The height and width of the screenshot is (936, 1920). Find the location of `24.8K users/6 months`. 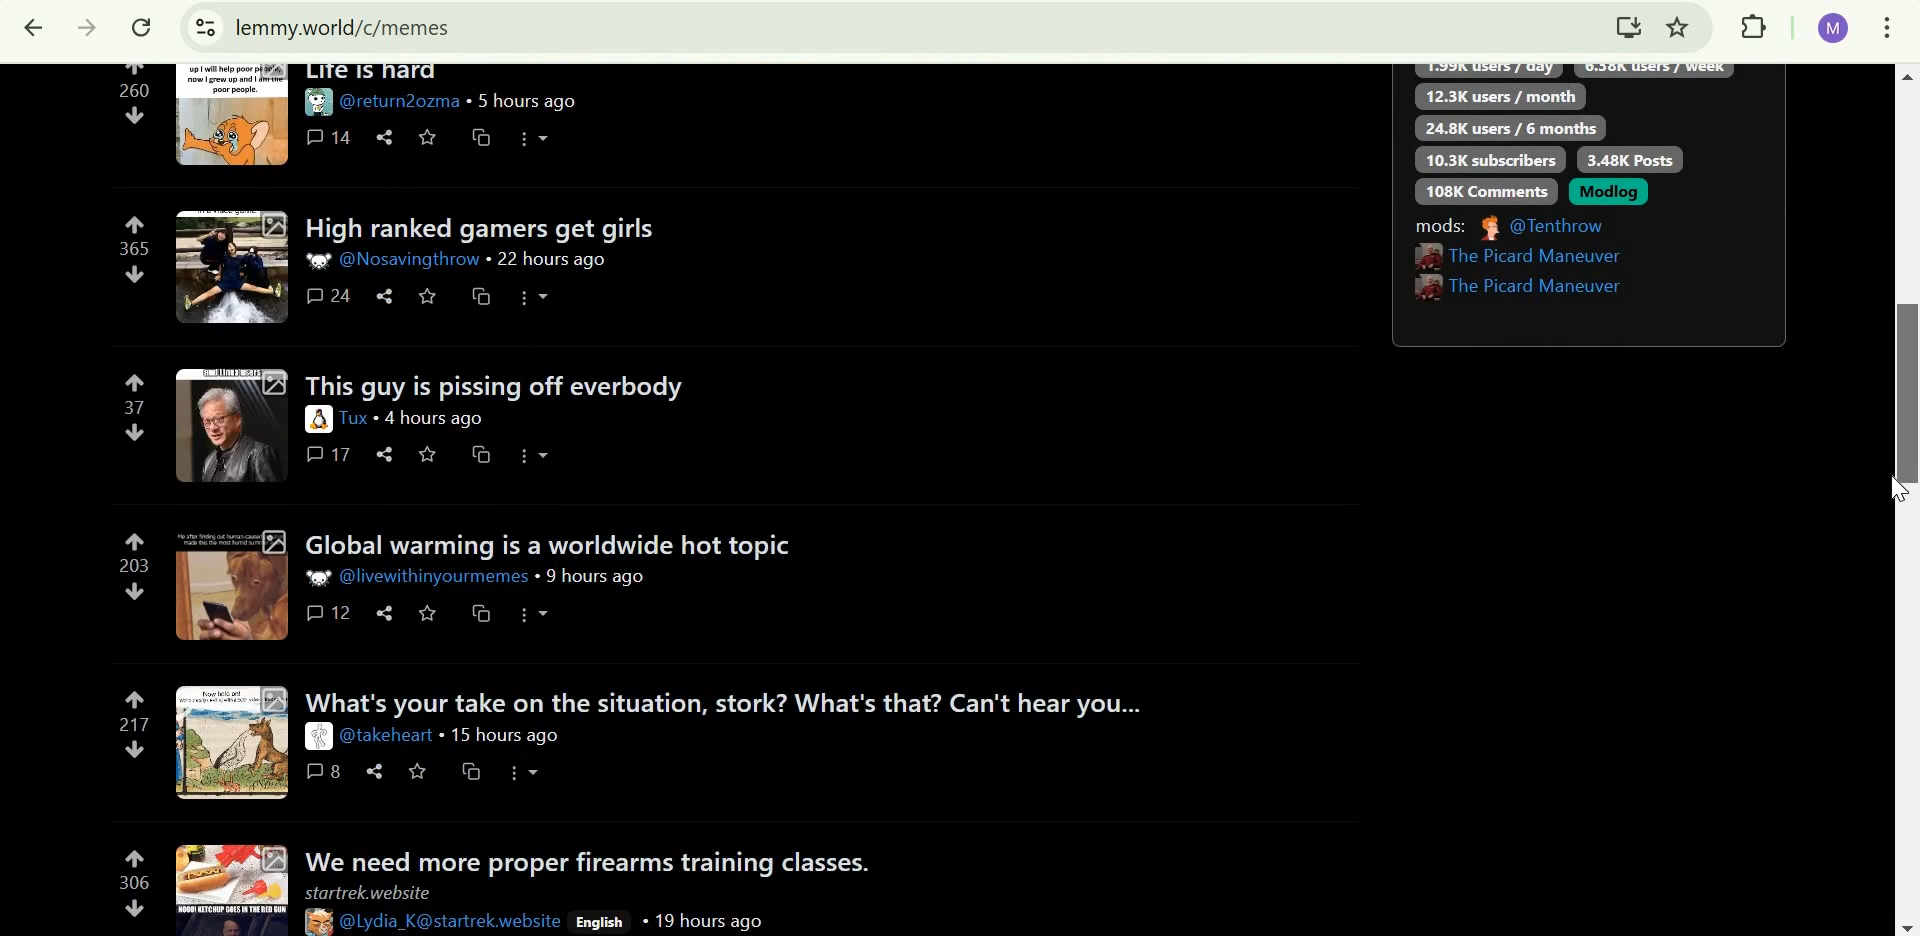

24.8K users/6 months is located at coordinates (1511, 128).